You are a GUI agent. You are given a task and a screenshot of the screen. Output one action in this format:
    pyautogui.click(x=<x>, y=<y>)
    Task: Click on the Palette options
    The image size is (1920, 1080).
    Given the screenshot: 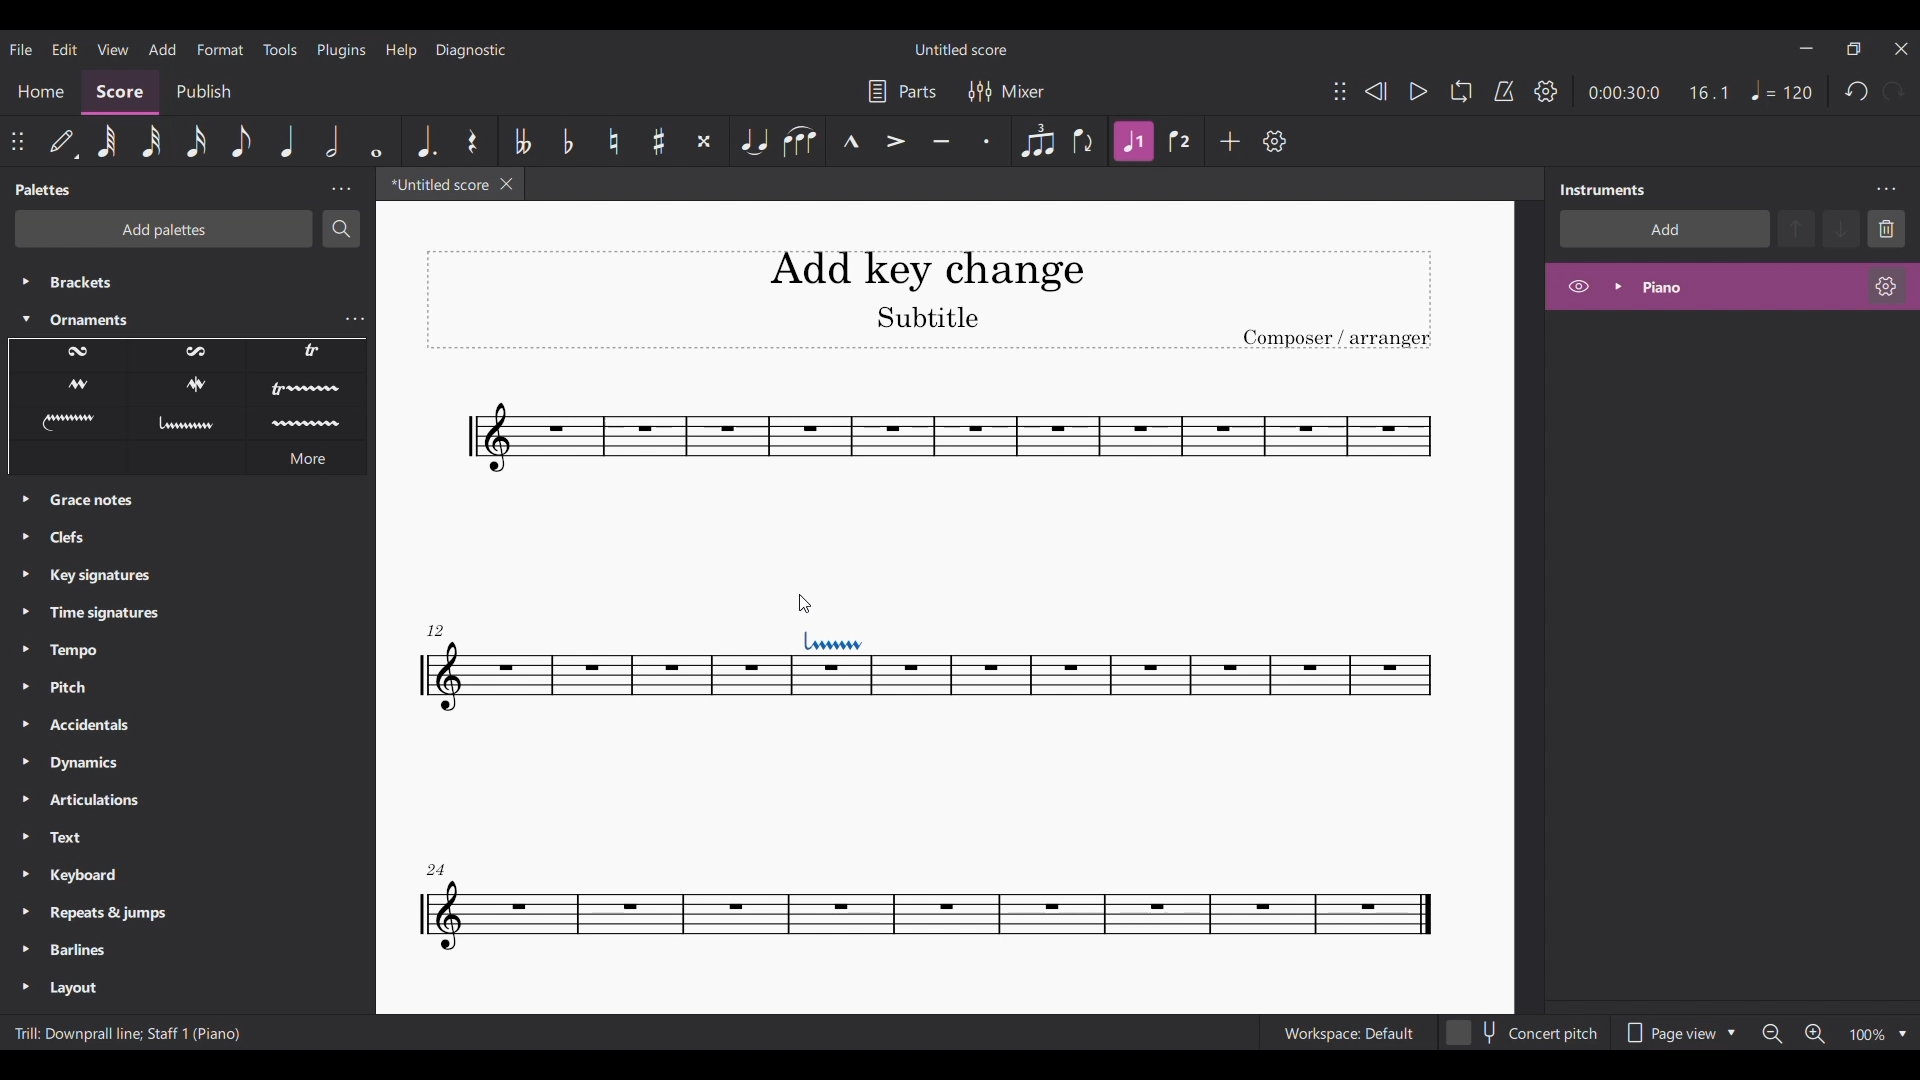 What is the action you would take?
    pyautogui.click(x=179, y=295)
    